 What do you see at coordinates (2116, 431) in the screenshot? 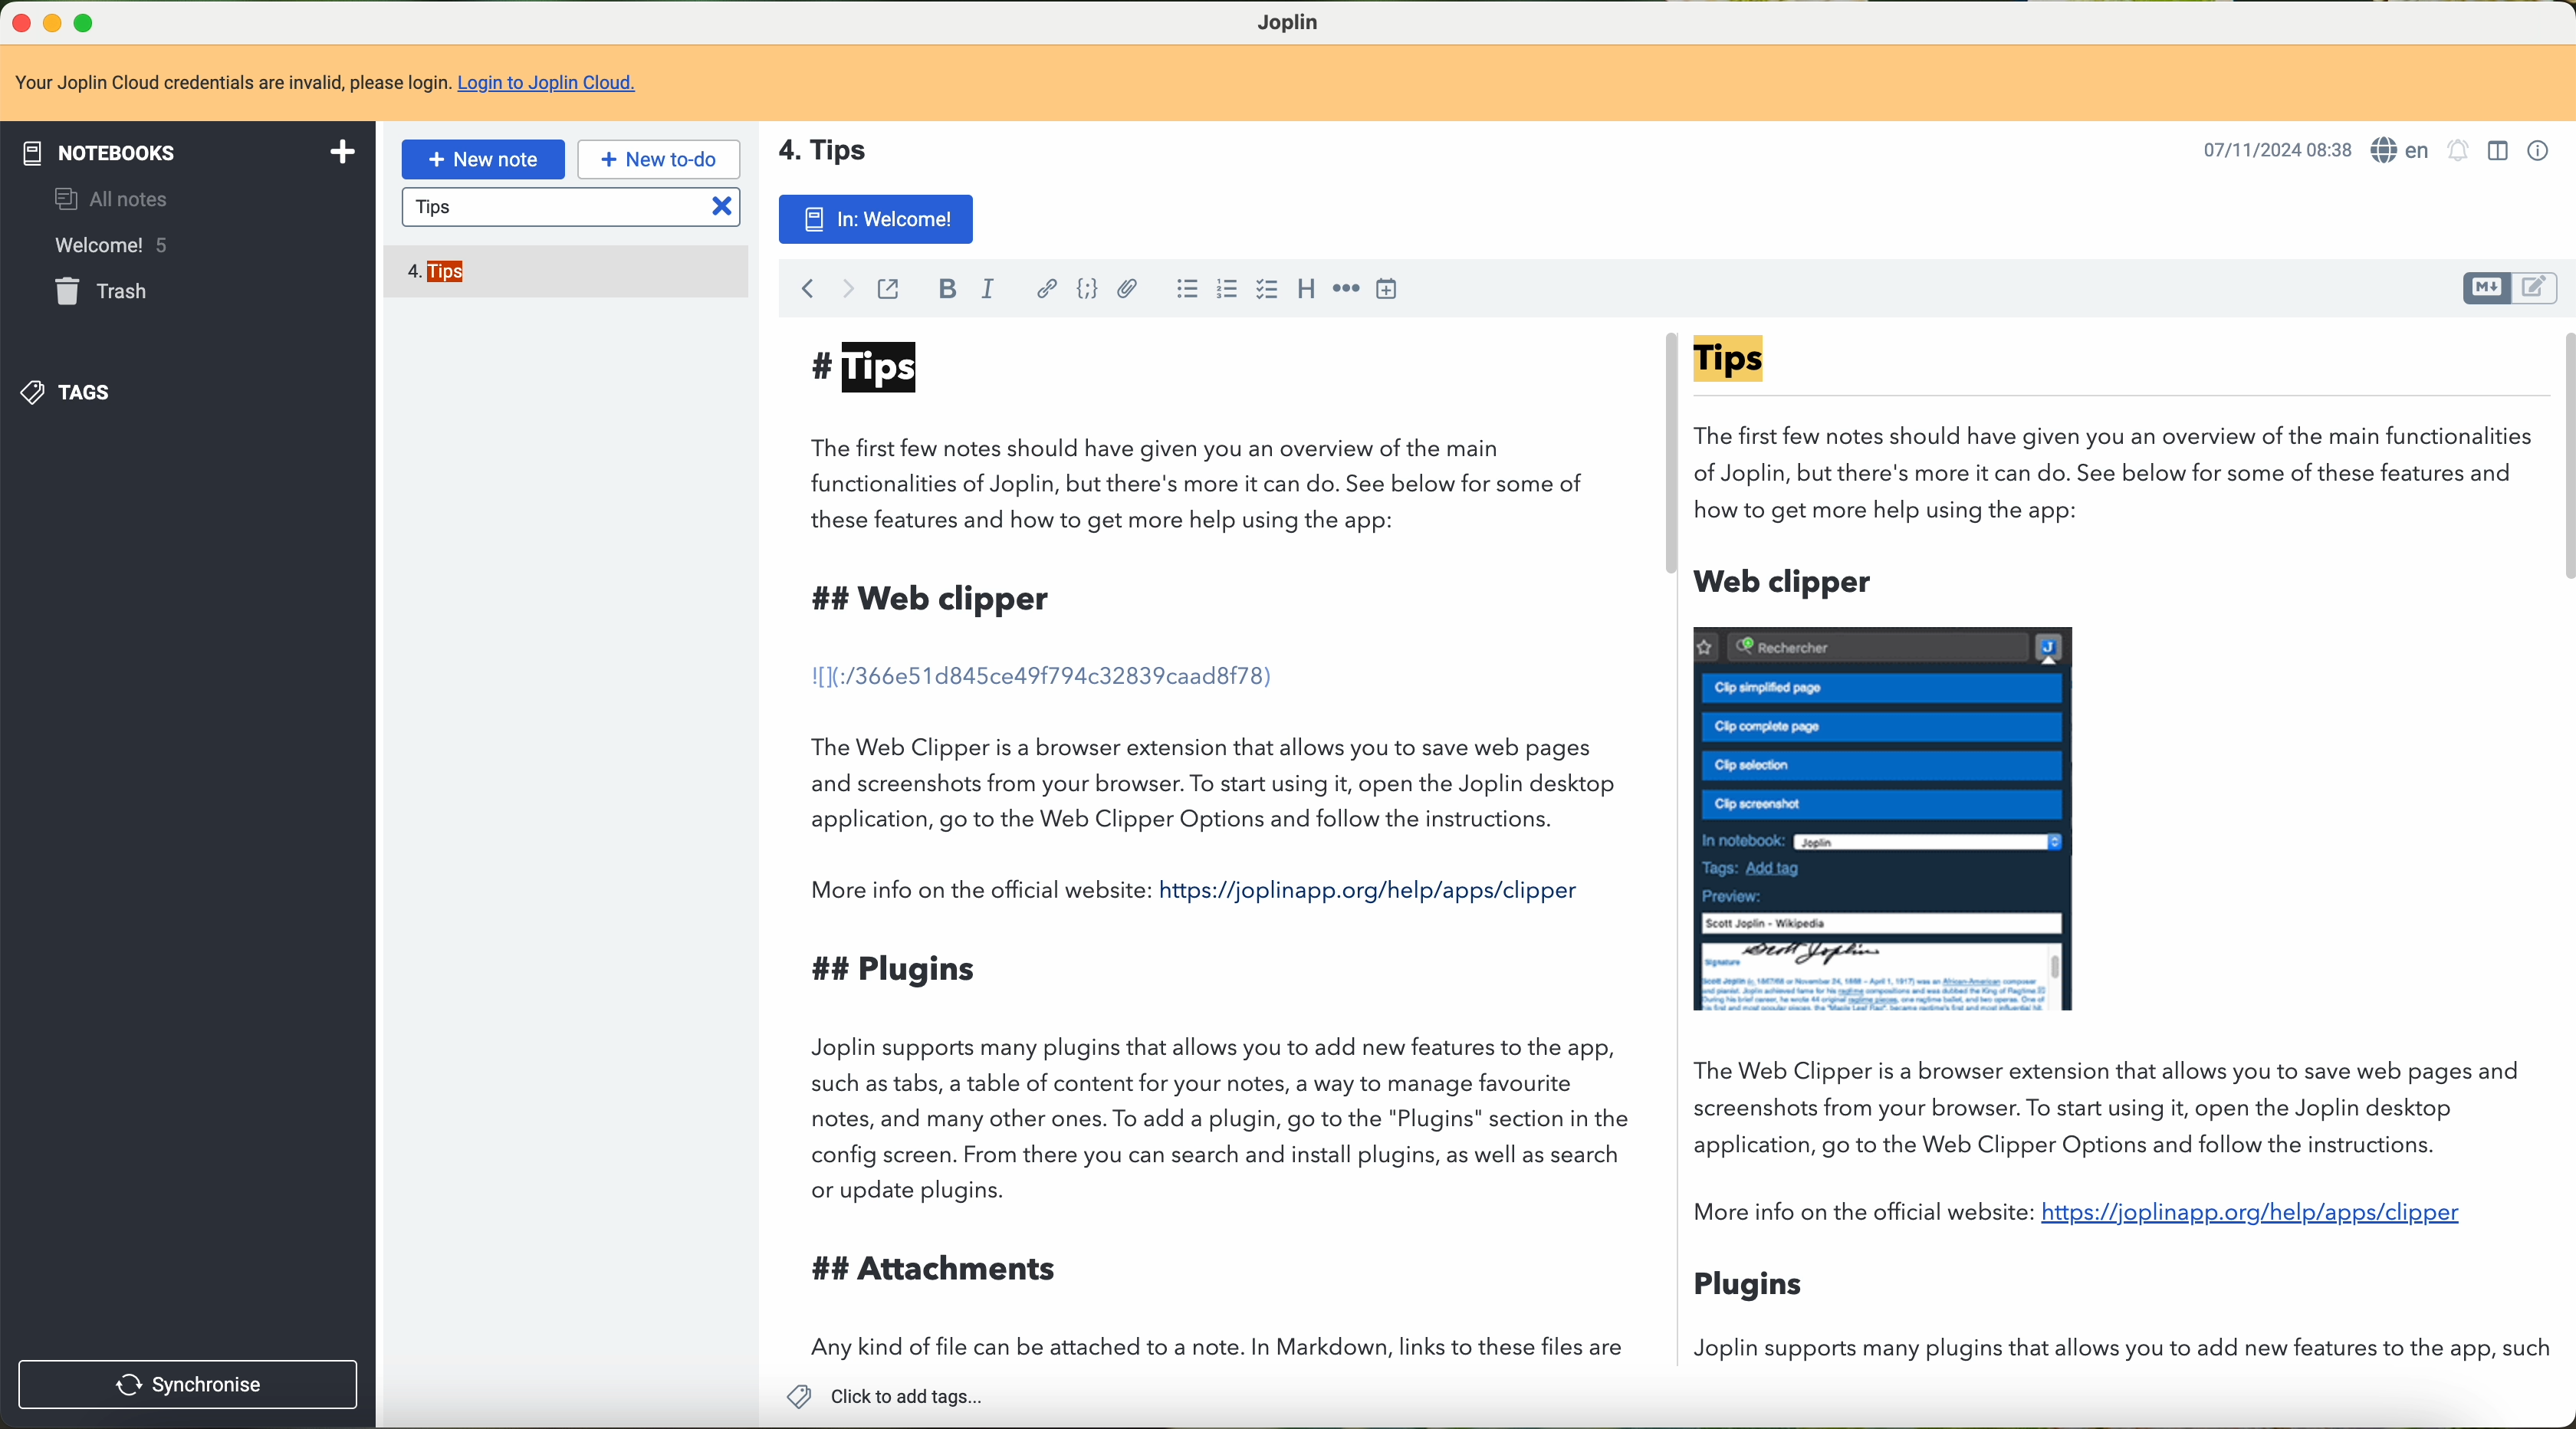
I see `The first few notes should have given you an overview of the main functionalities
of Joplin, but there's more it can do. See below for some of these features and
now to get more help using the app:` at bounding box center [2116, 431].